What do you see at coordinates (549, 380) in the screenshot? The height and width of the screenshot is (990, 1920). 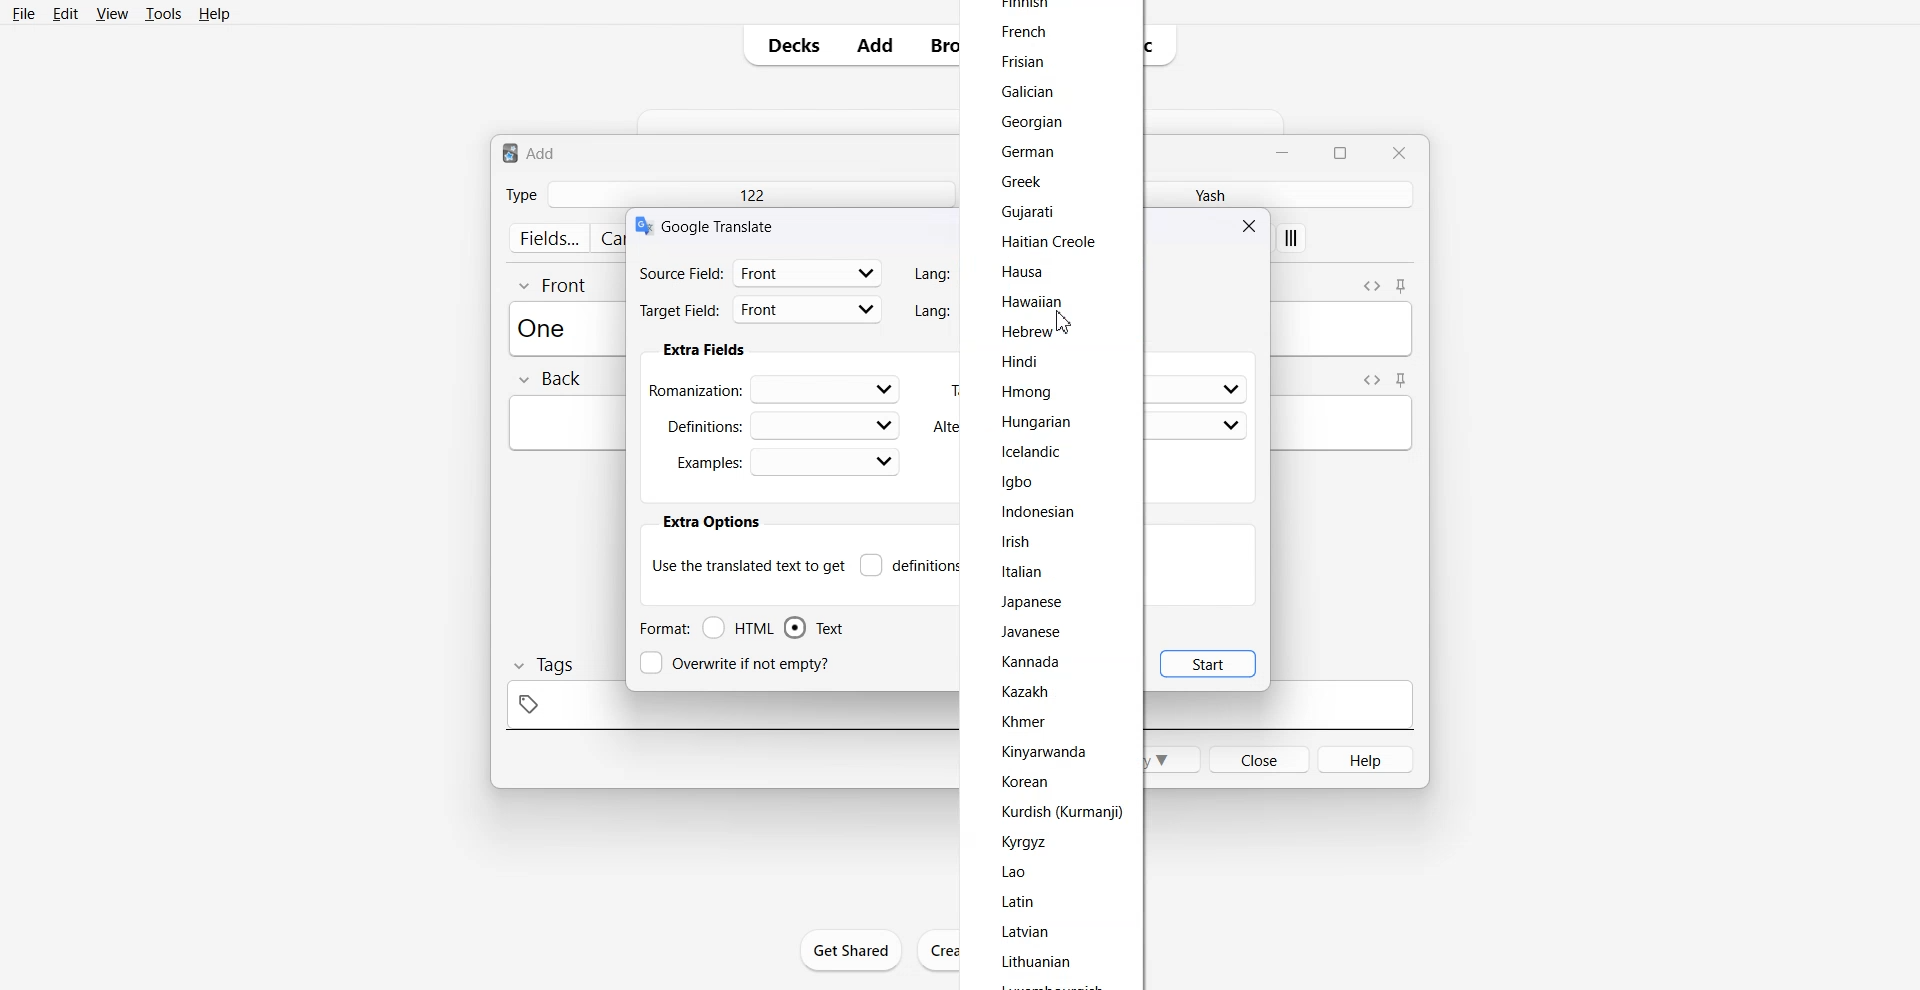 I see `Back` at bounding box center [549, 380].